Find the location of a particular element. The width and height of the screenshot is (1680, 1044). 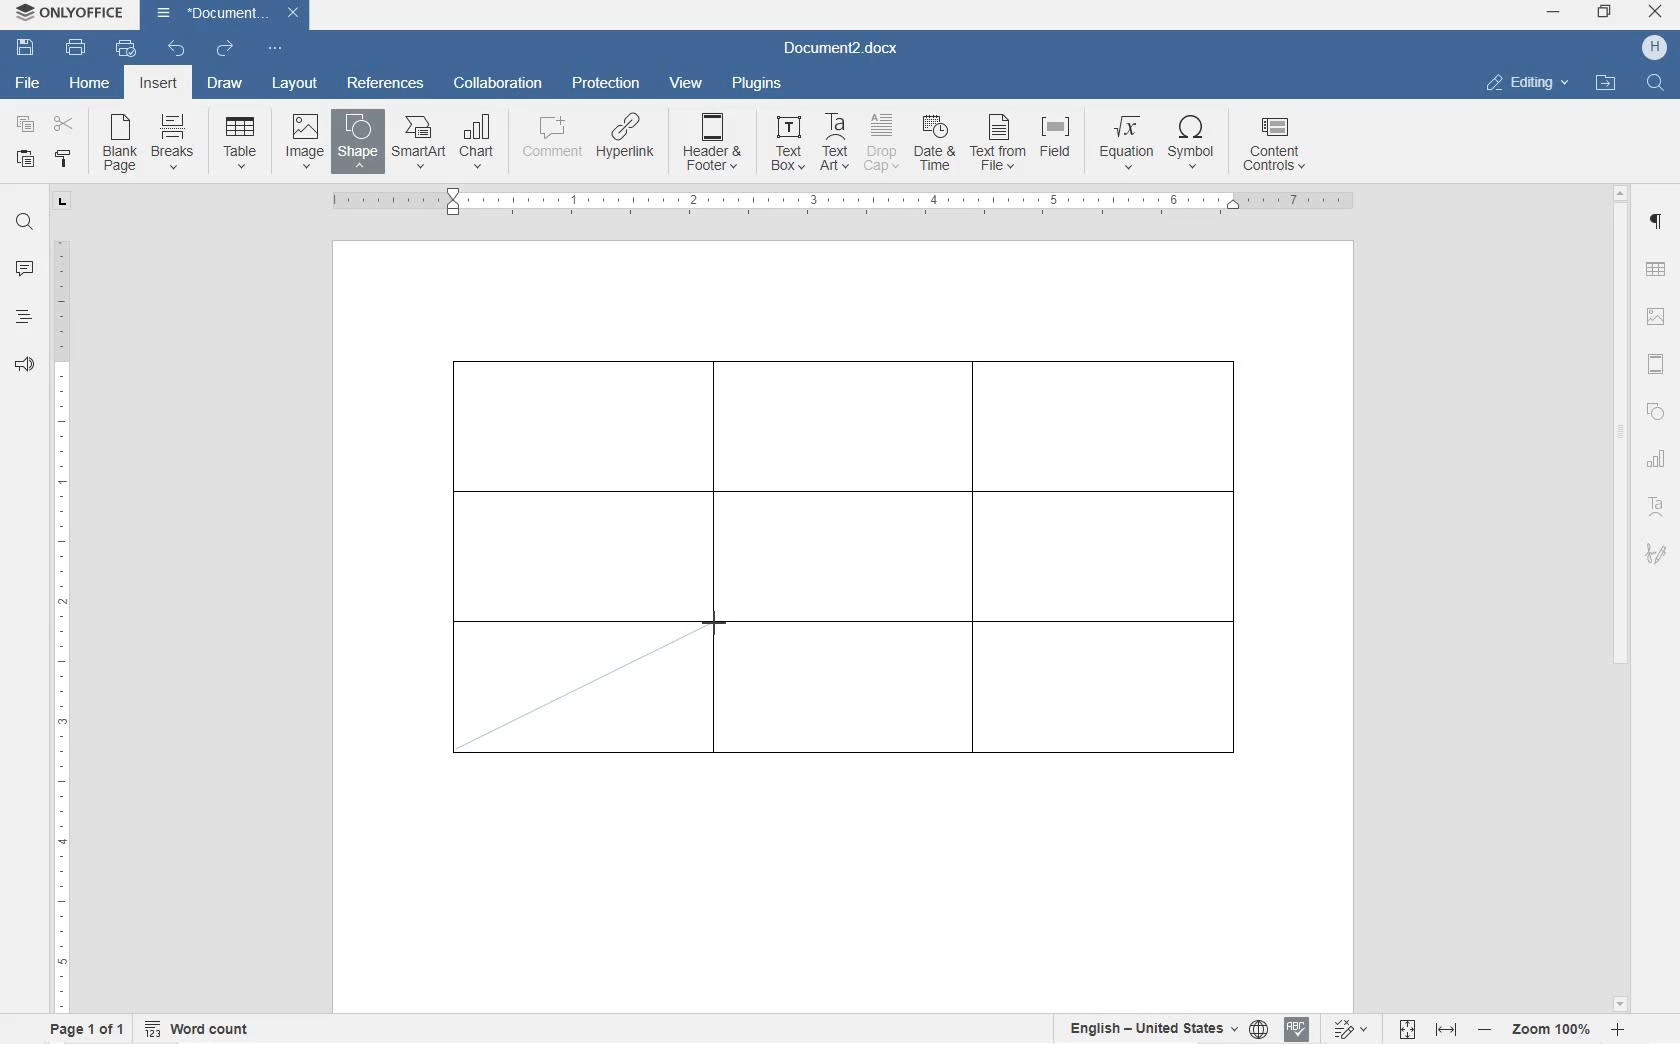

save is located at coordinates (26, 48).